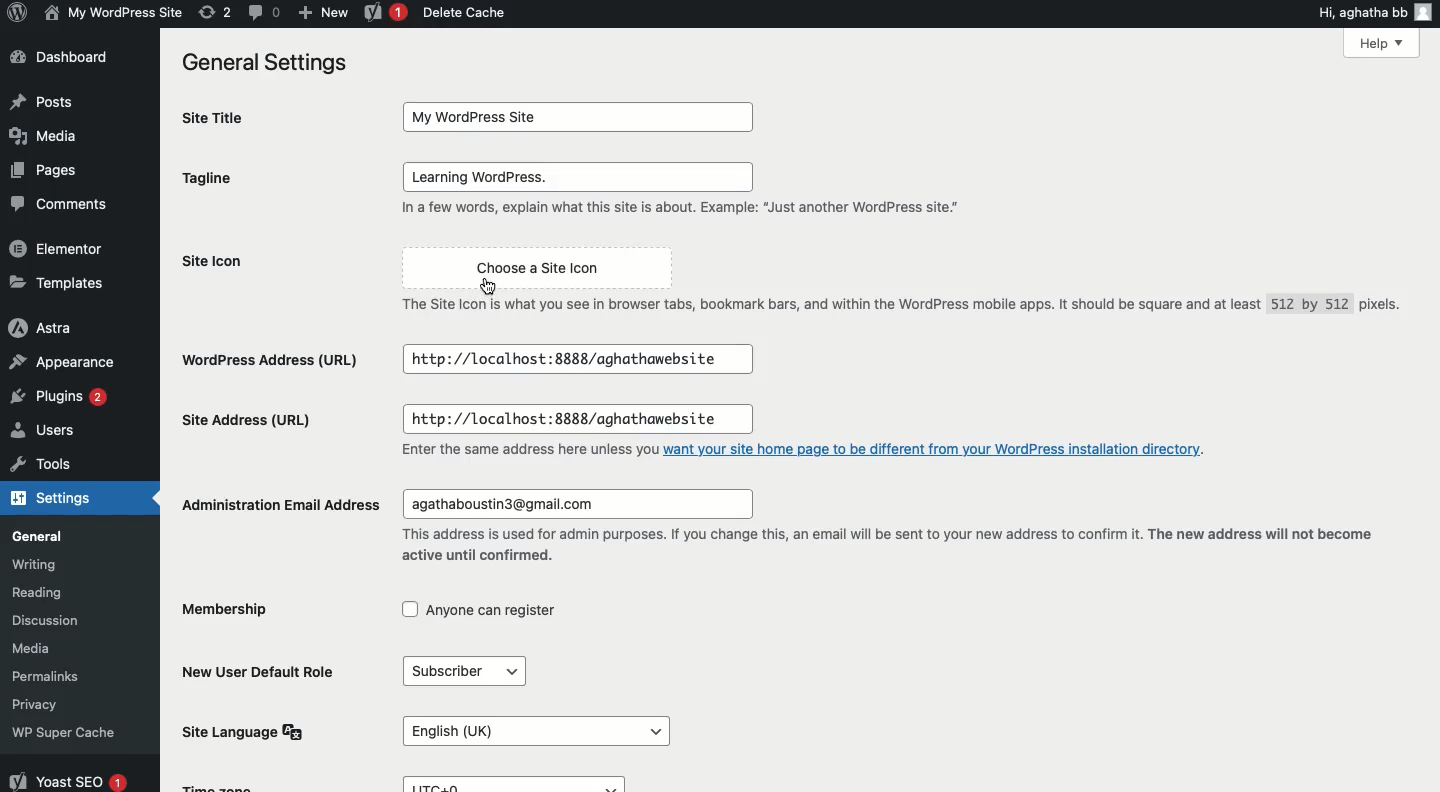  Describe the element at coordinates (47, 133) in the screenshot. I see `Media` at that location.